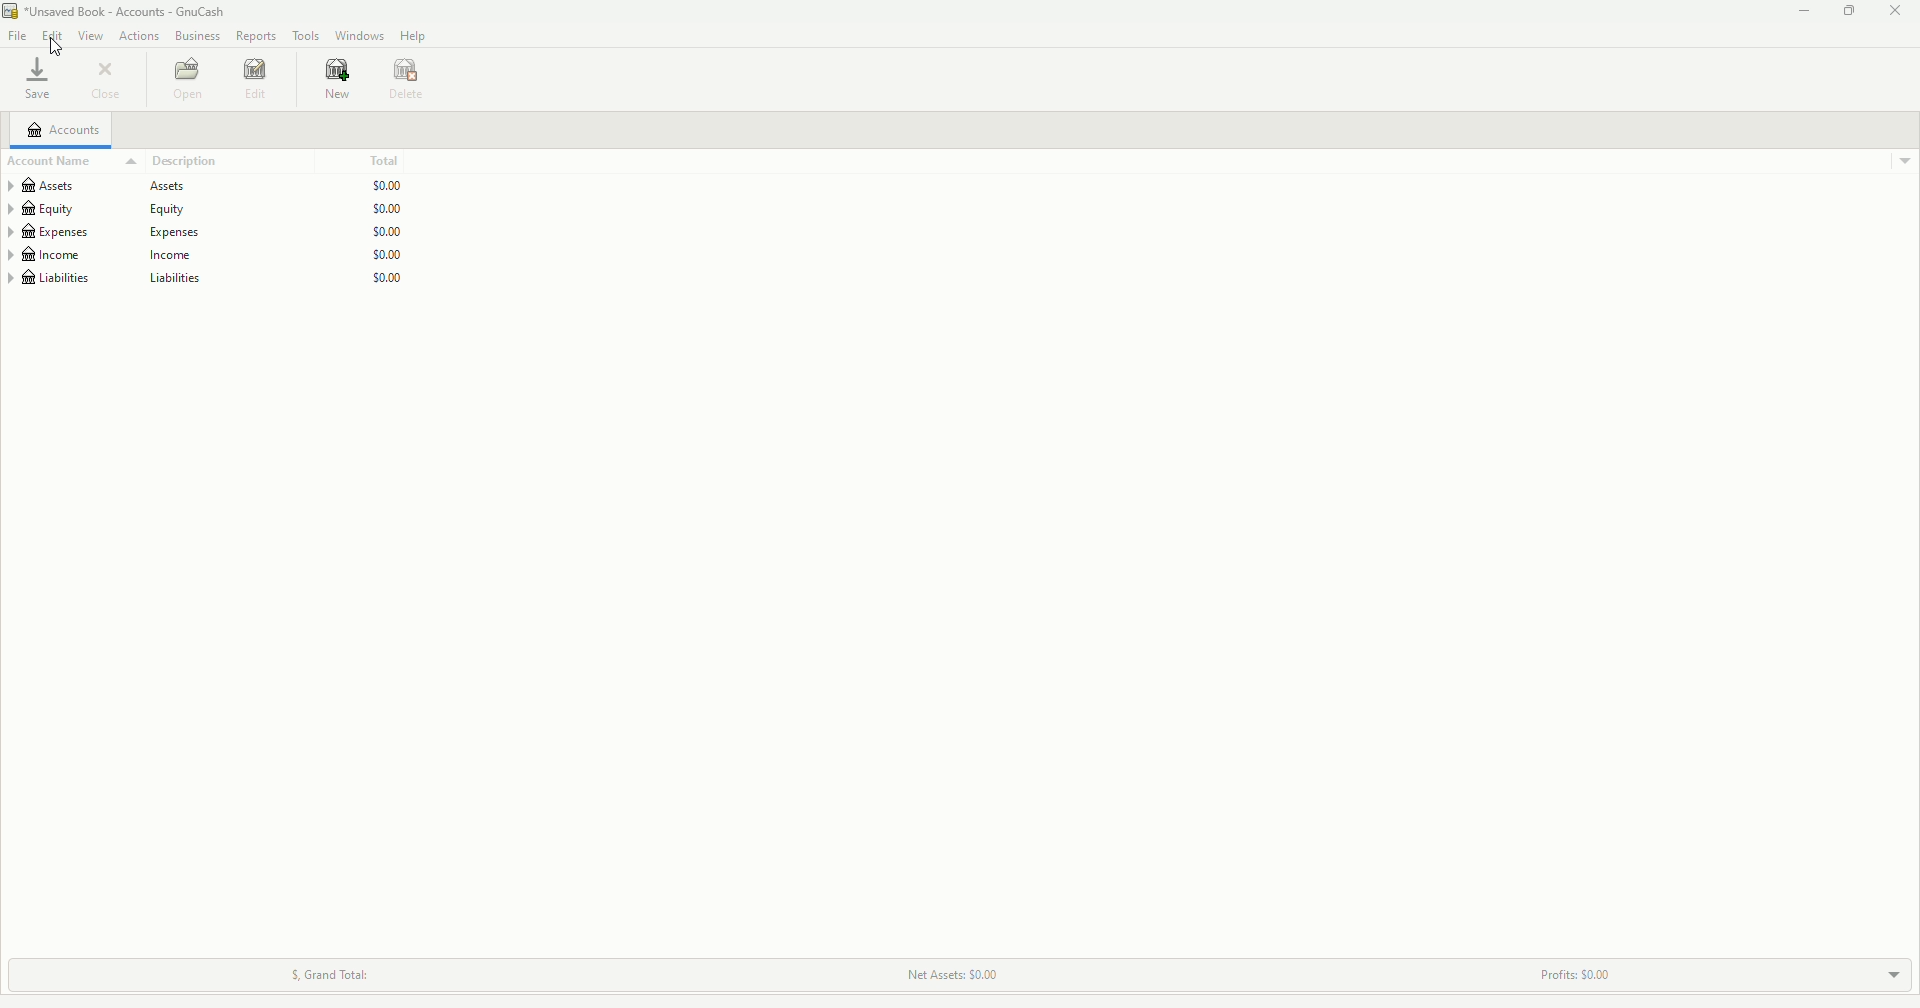  Describe the element at coordinates (138, 35) in the screenshot. I see `Actions` at that location.